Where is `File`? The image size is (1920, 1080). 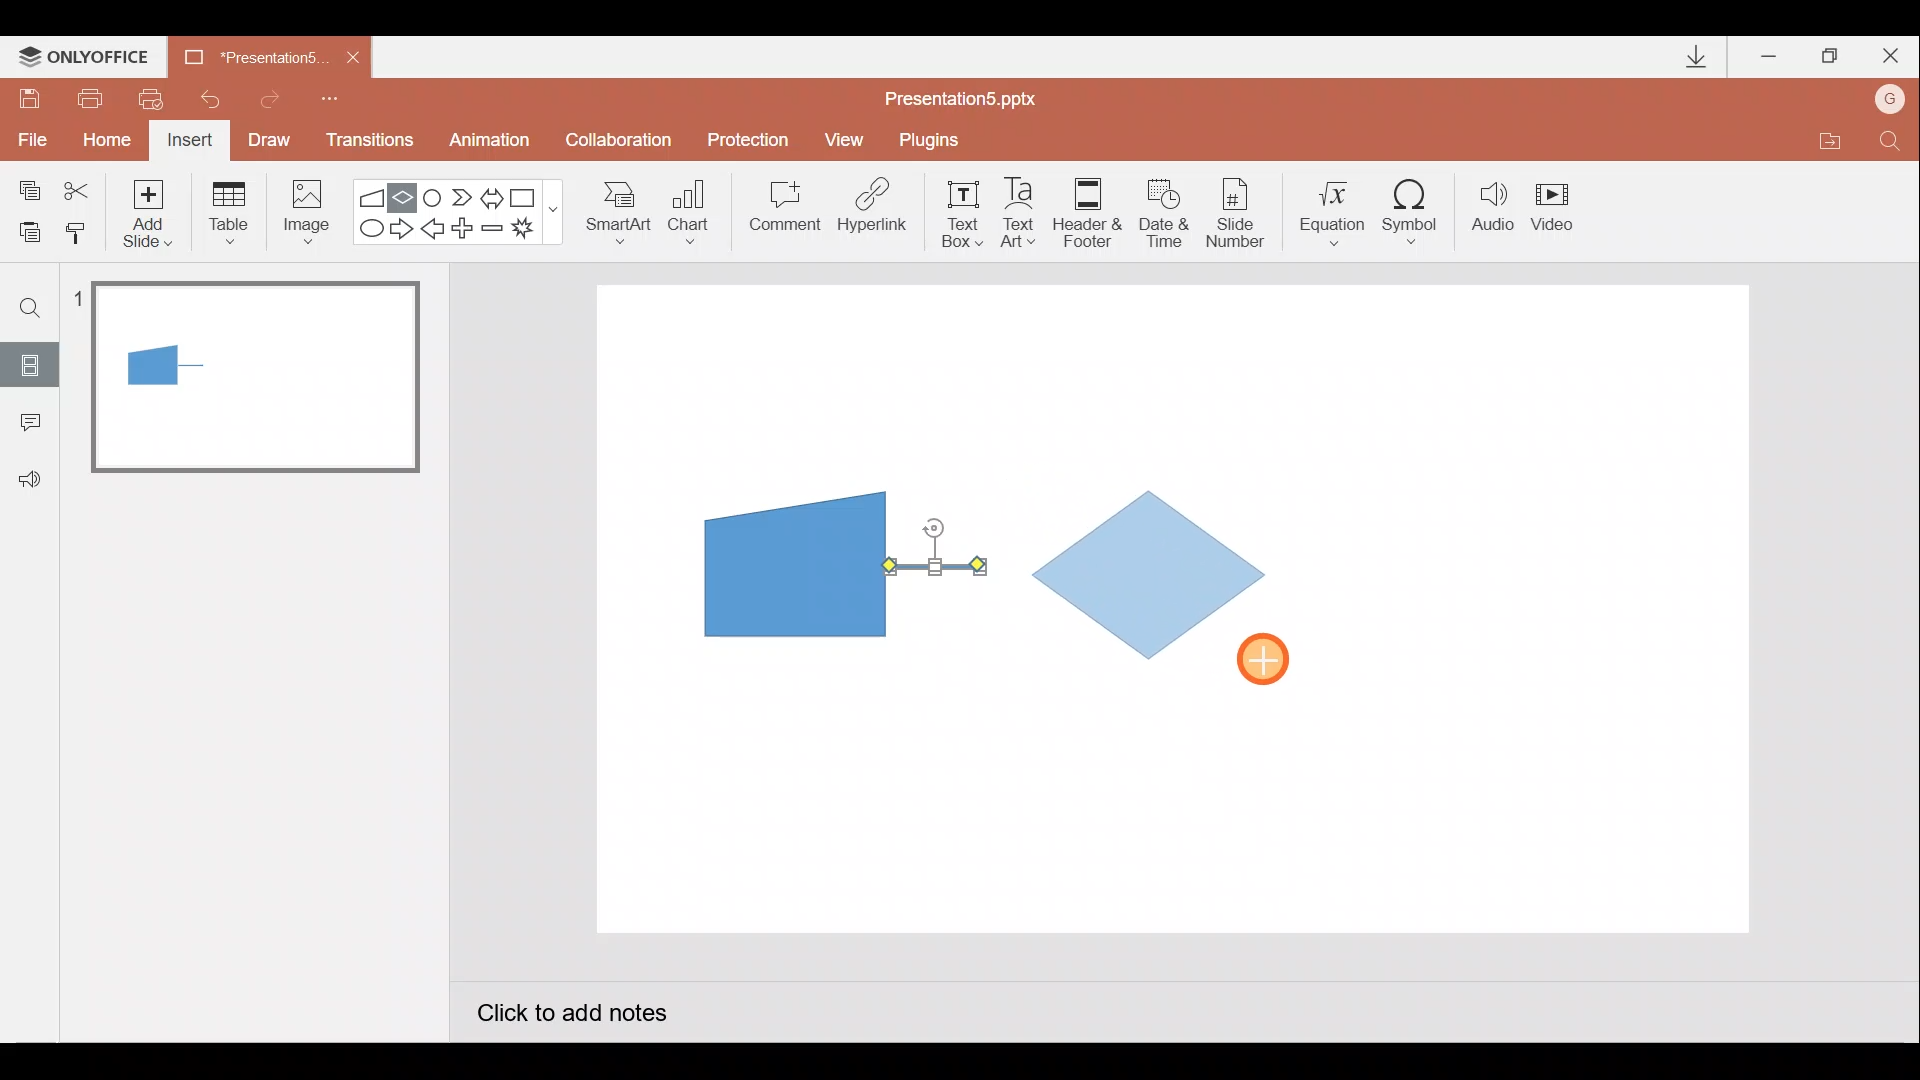 File is located at coordinates (28, 135).